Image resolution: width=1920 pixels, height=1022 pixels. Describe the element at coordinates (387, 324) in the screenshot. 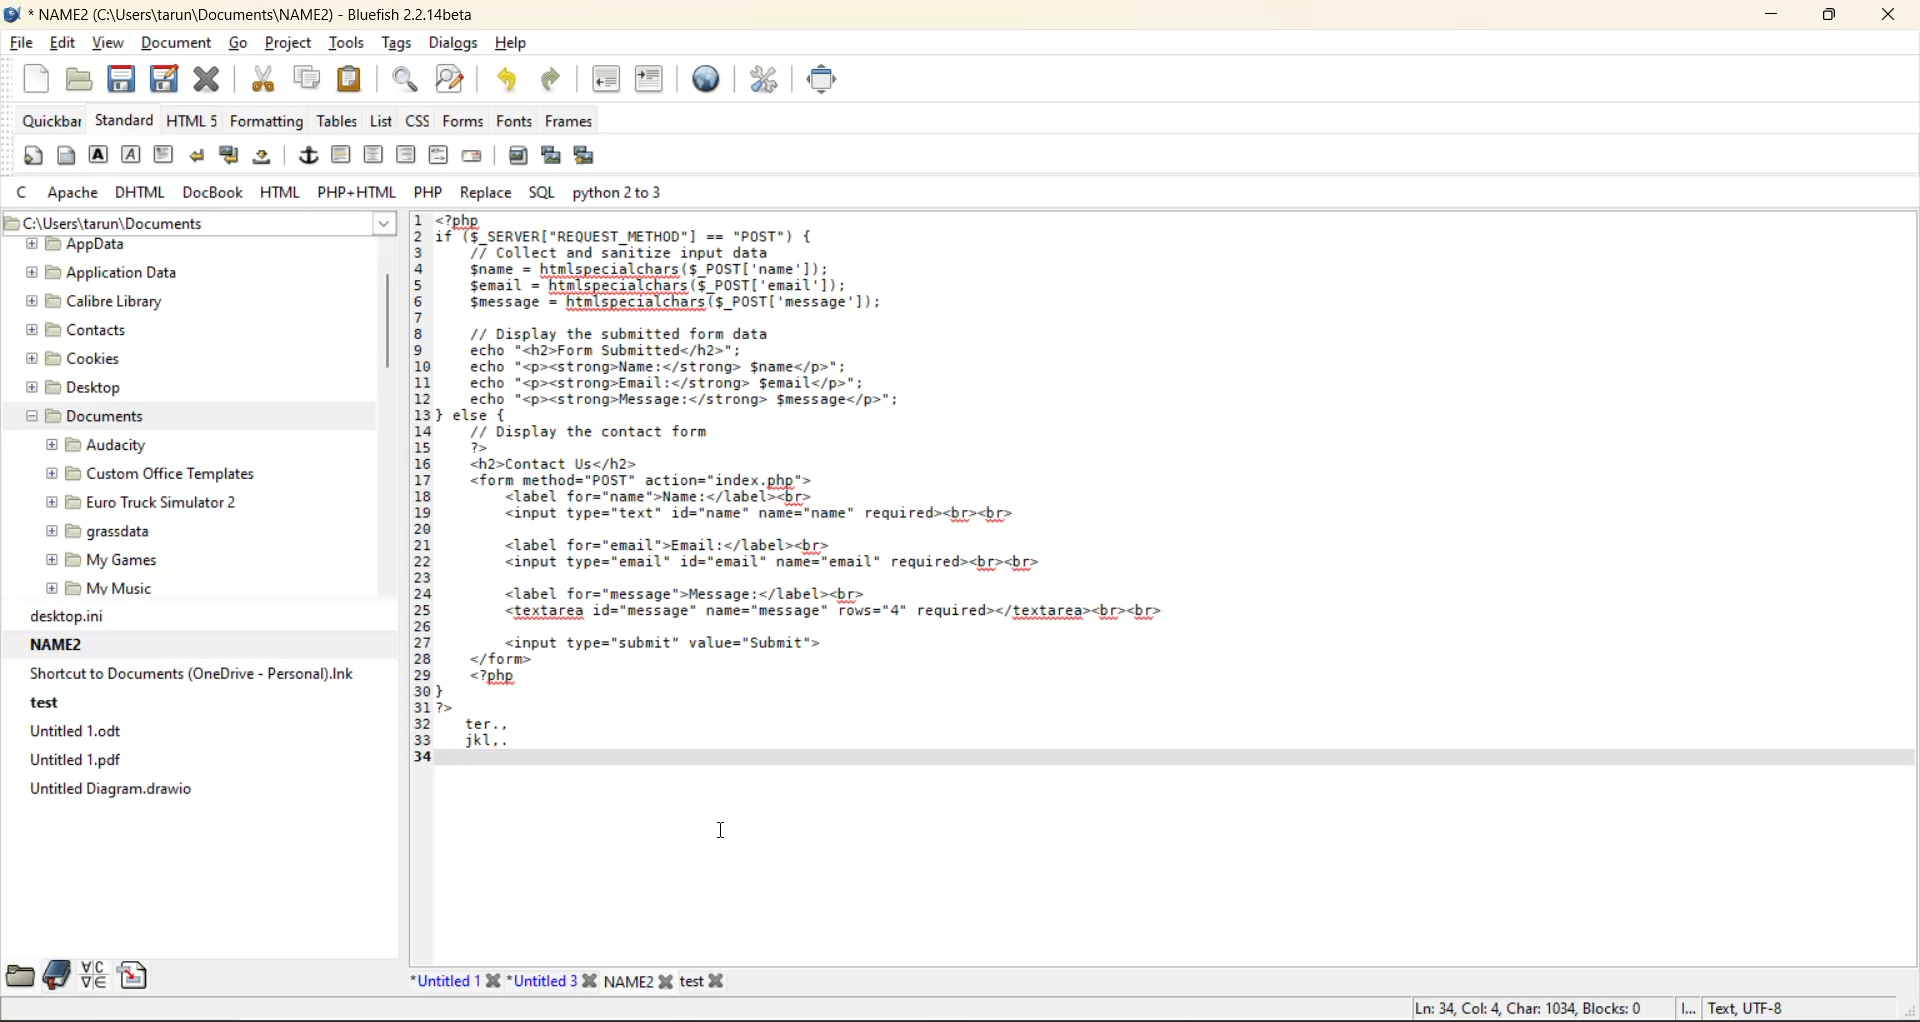

I see `vertical scroll bar` at that location.